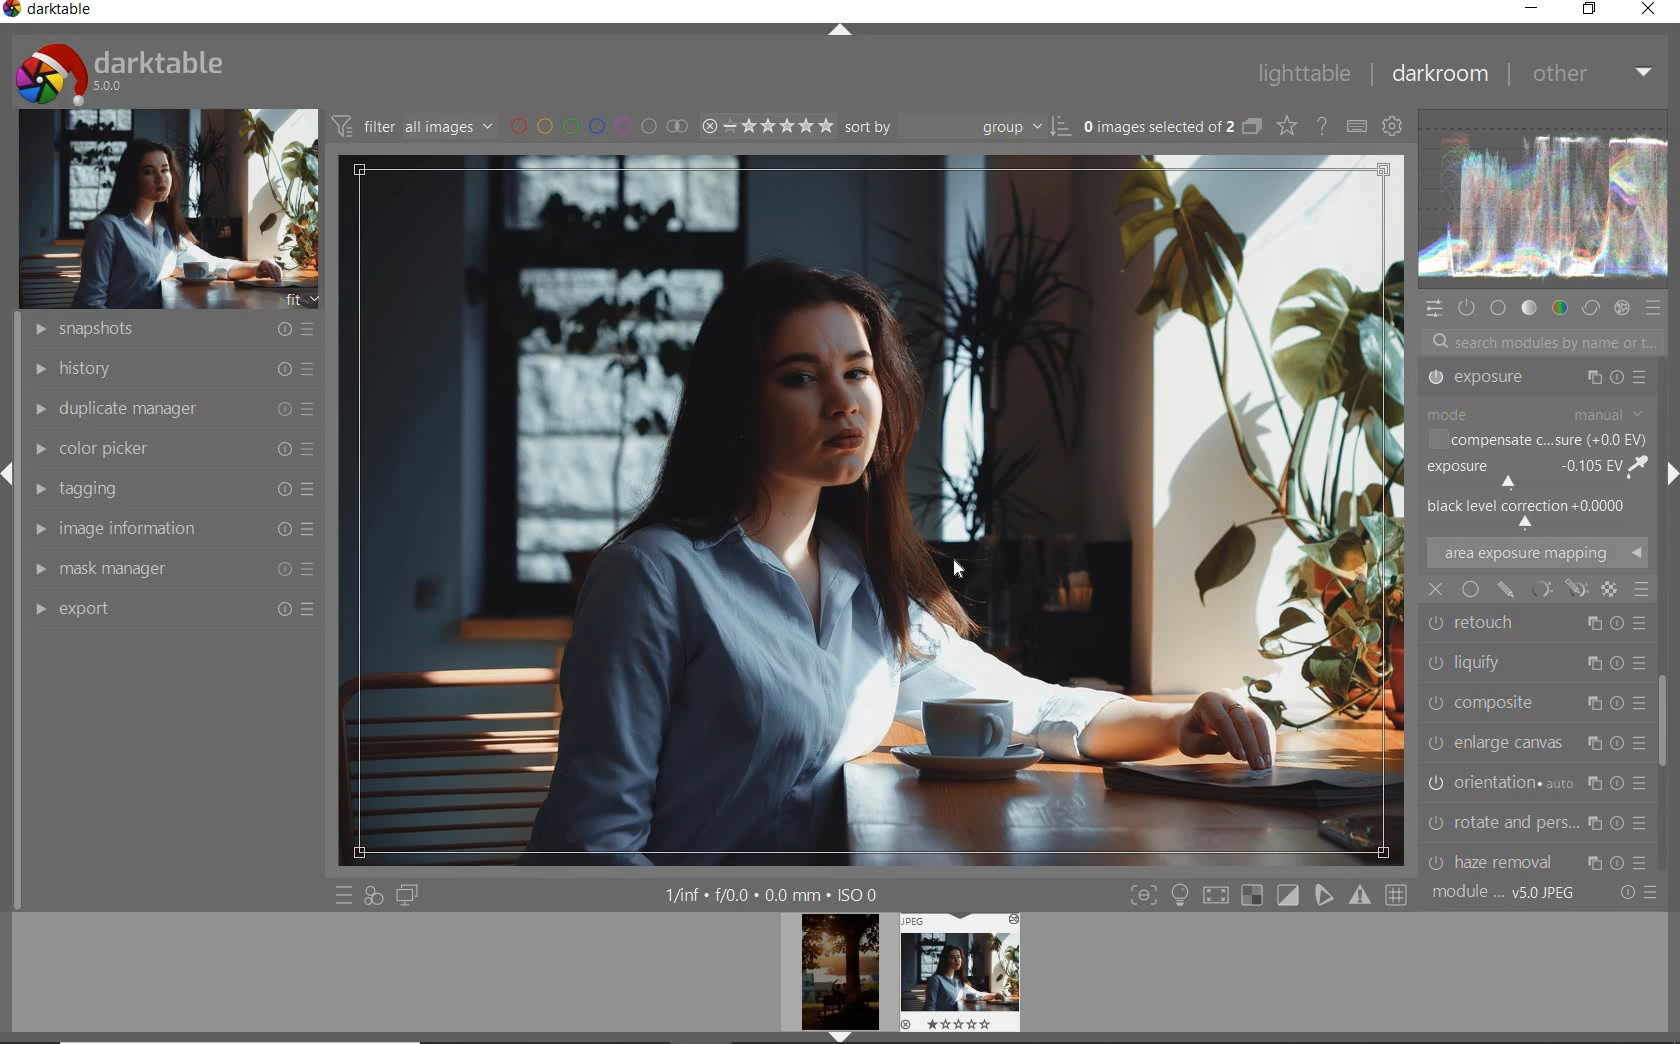 This screenshot has width=1680, height=1044. Describe the element at coordinates (1155, 127) in the screenshot. I see `SELECTED IMAGES` at that location.